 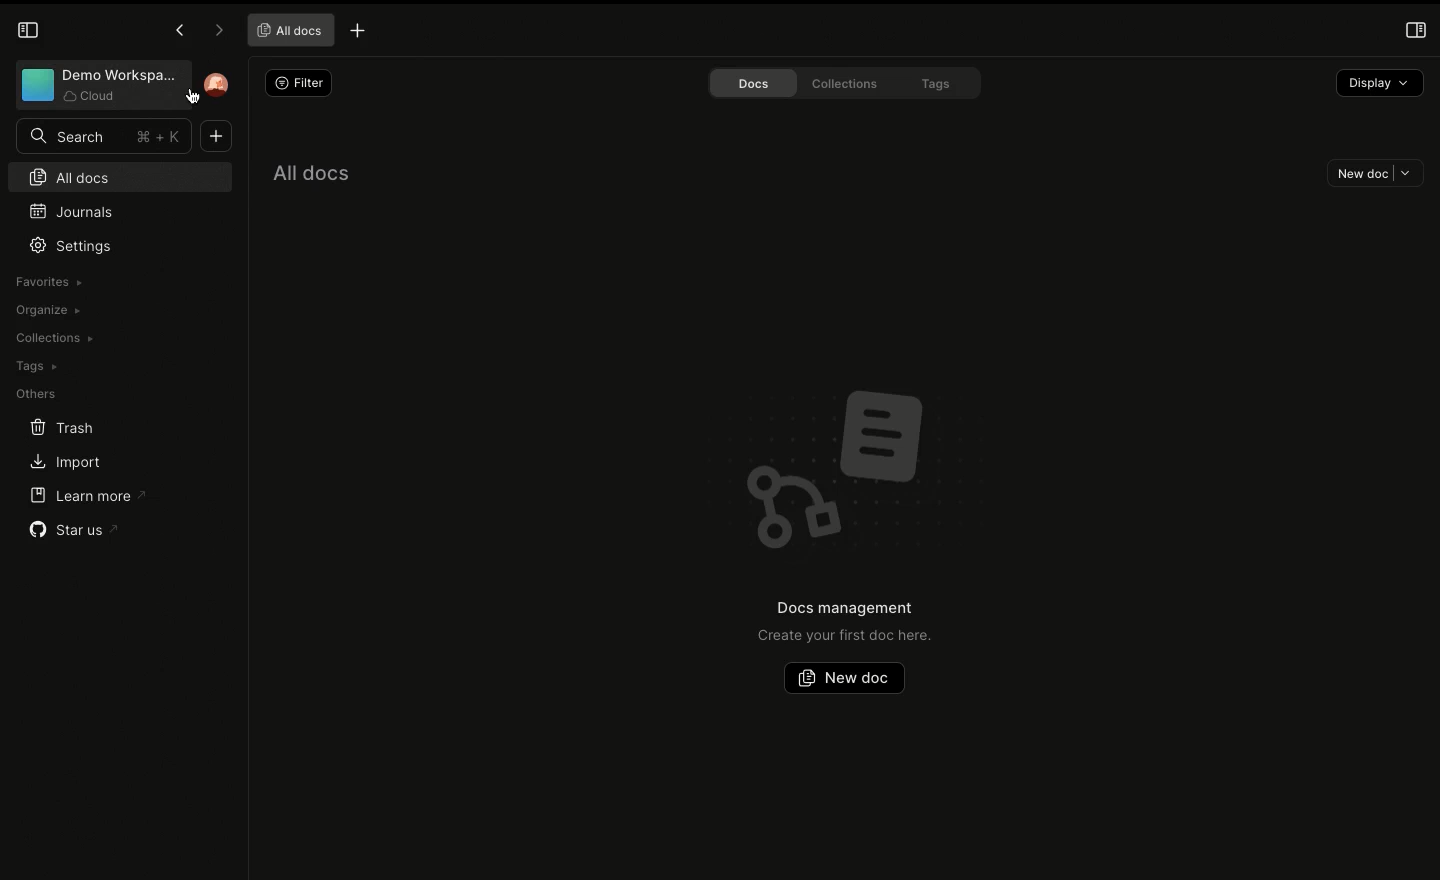 I want to click on Favorites, so click(x=47, y=282).